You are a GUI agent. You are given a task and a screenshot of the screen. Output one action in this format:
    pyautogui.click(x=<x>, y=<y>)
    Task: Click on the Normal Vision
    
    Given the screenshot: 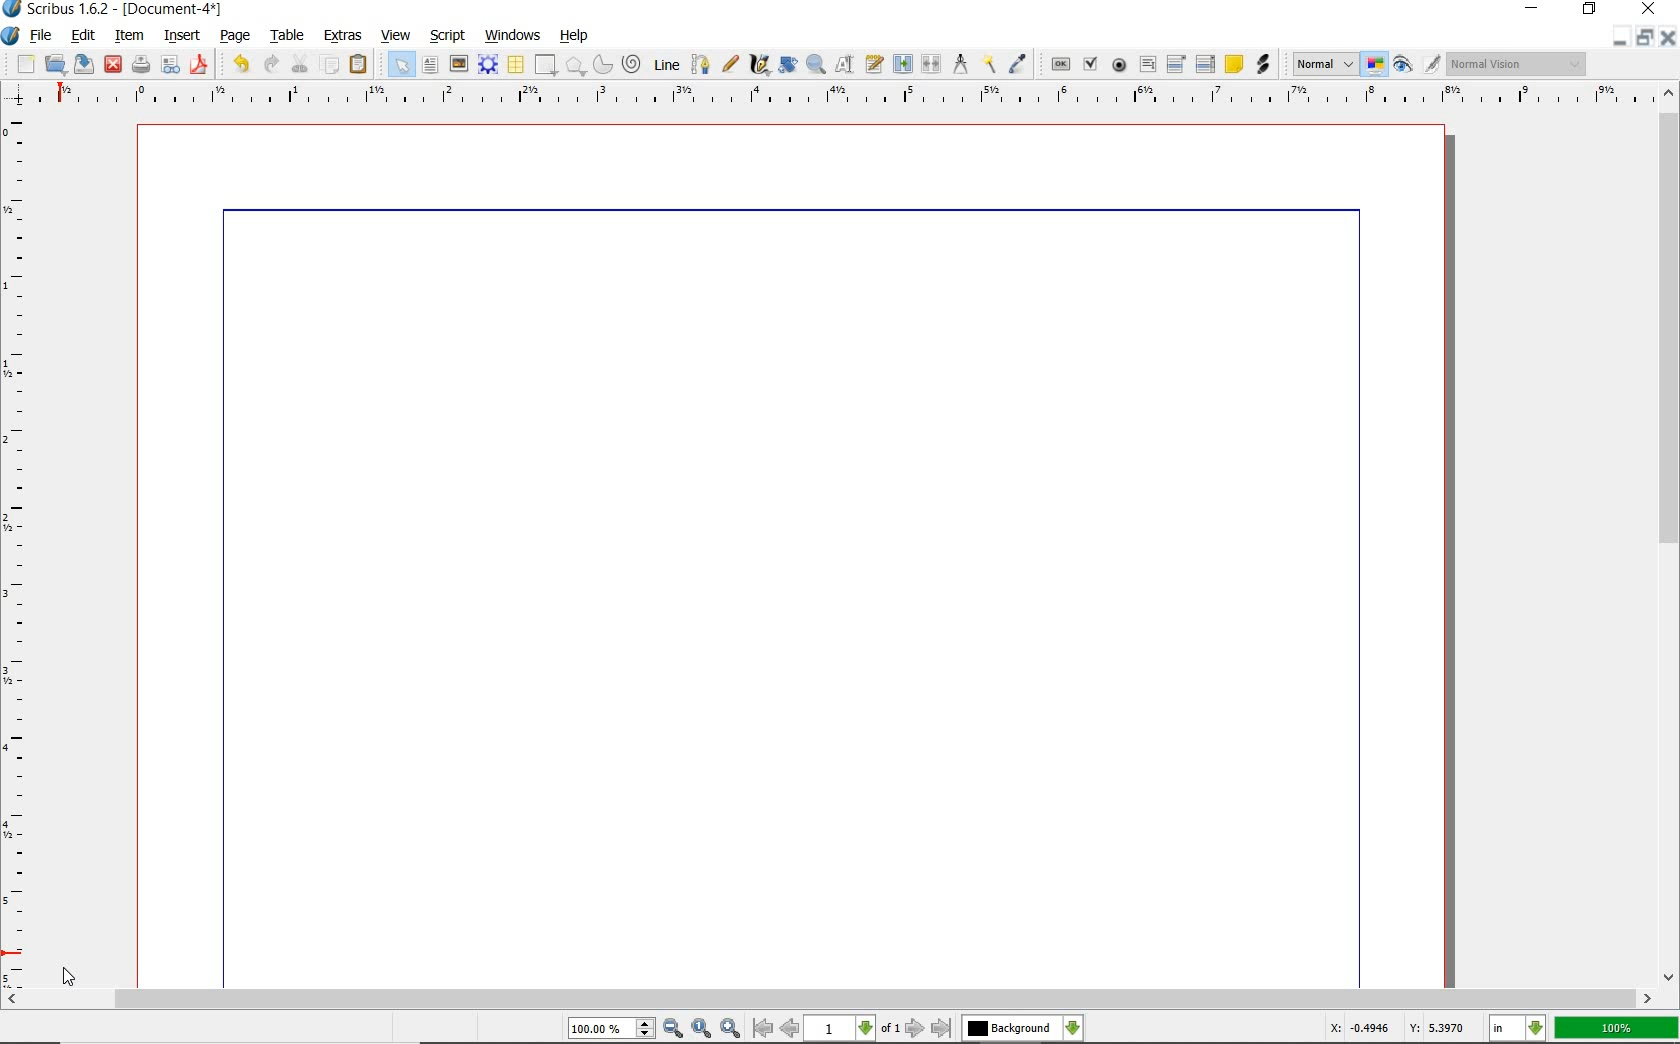 What is the action you would take?
    pyautogui.click(x=1518, y=66)
    